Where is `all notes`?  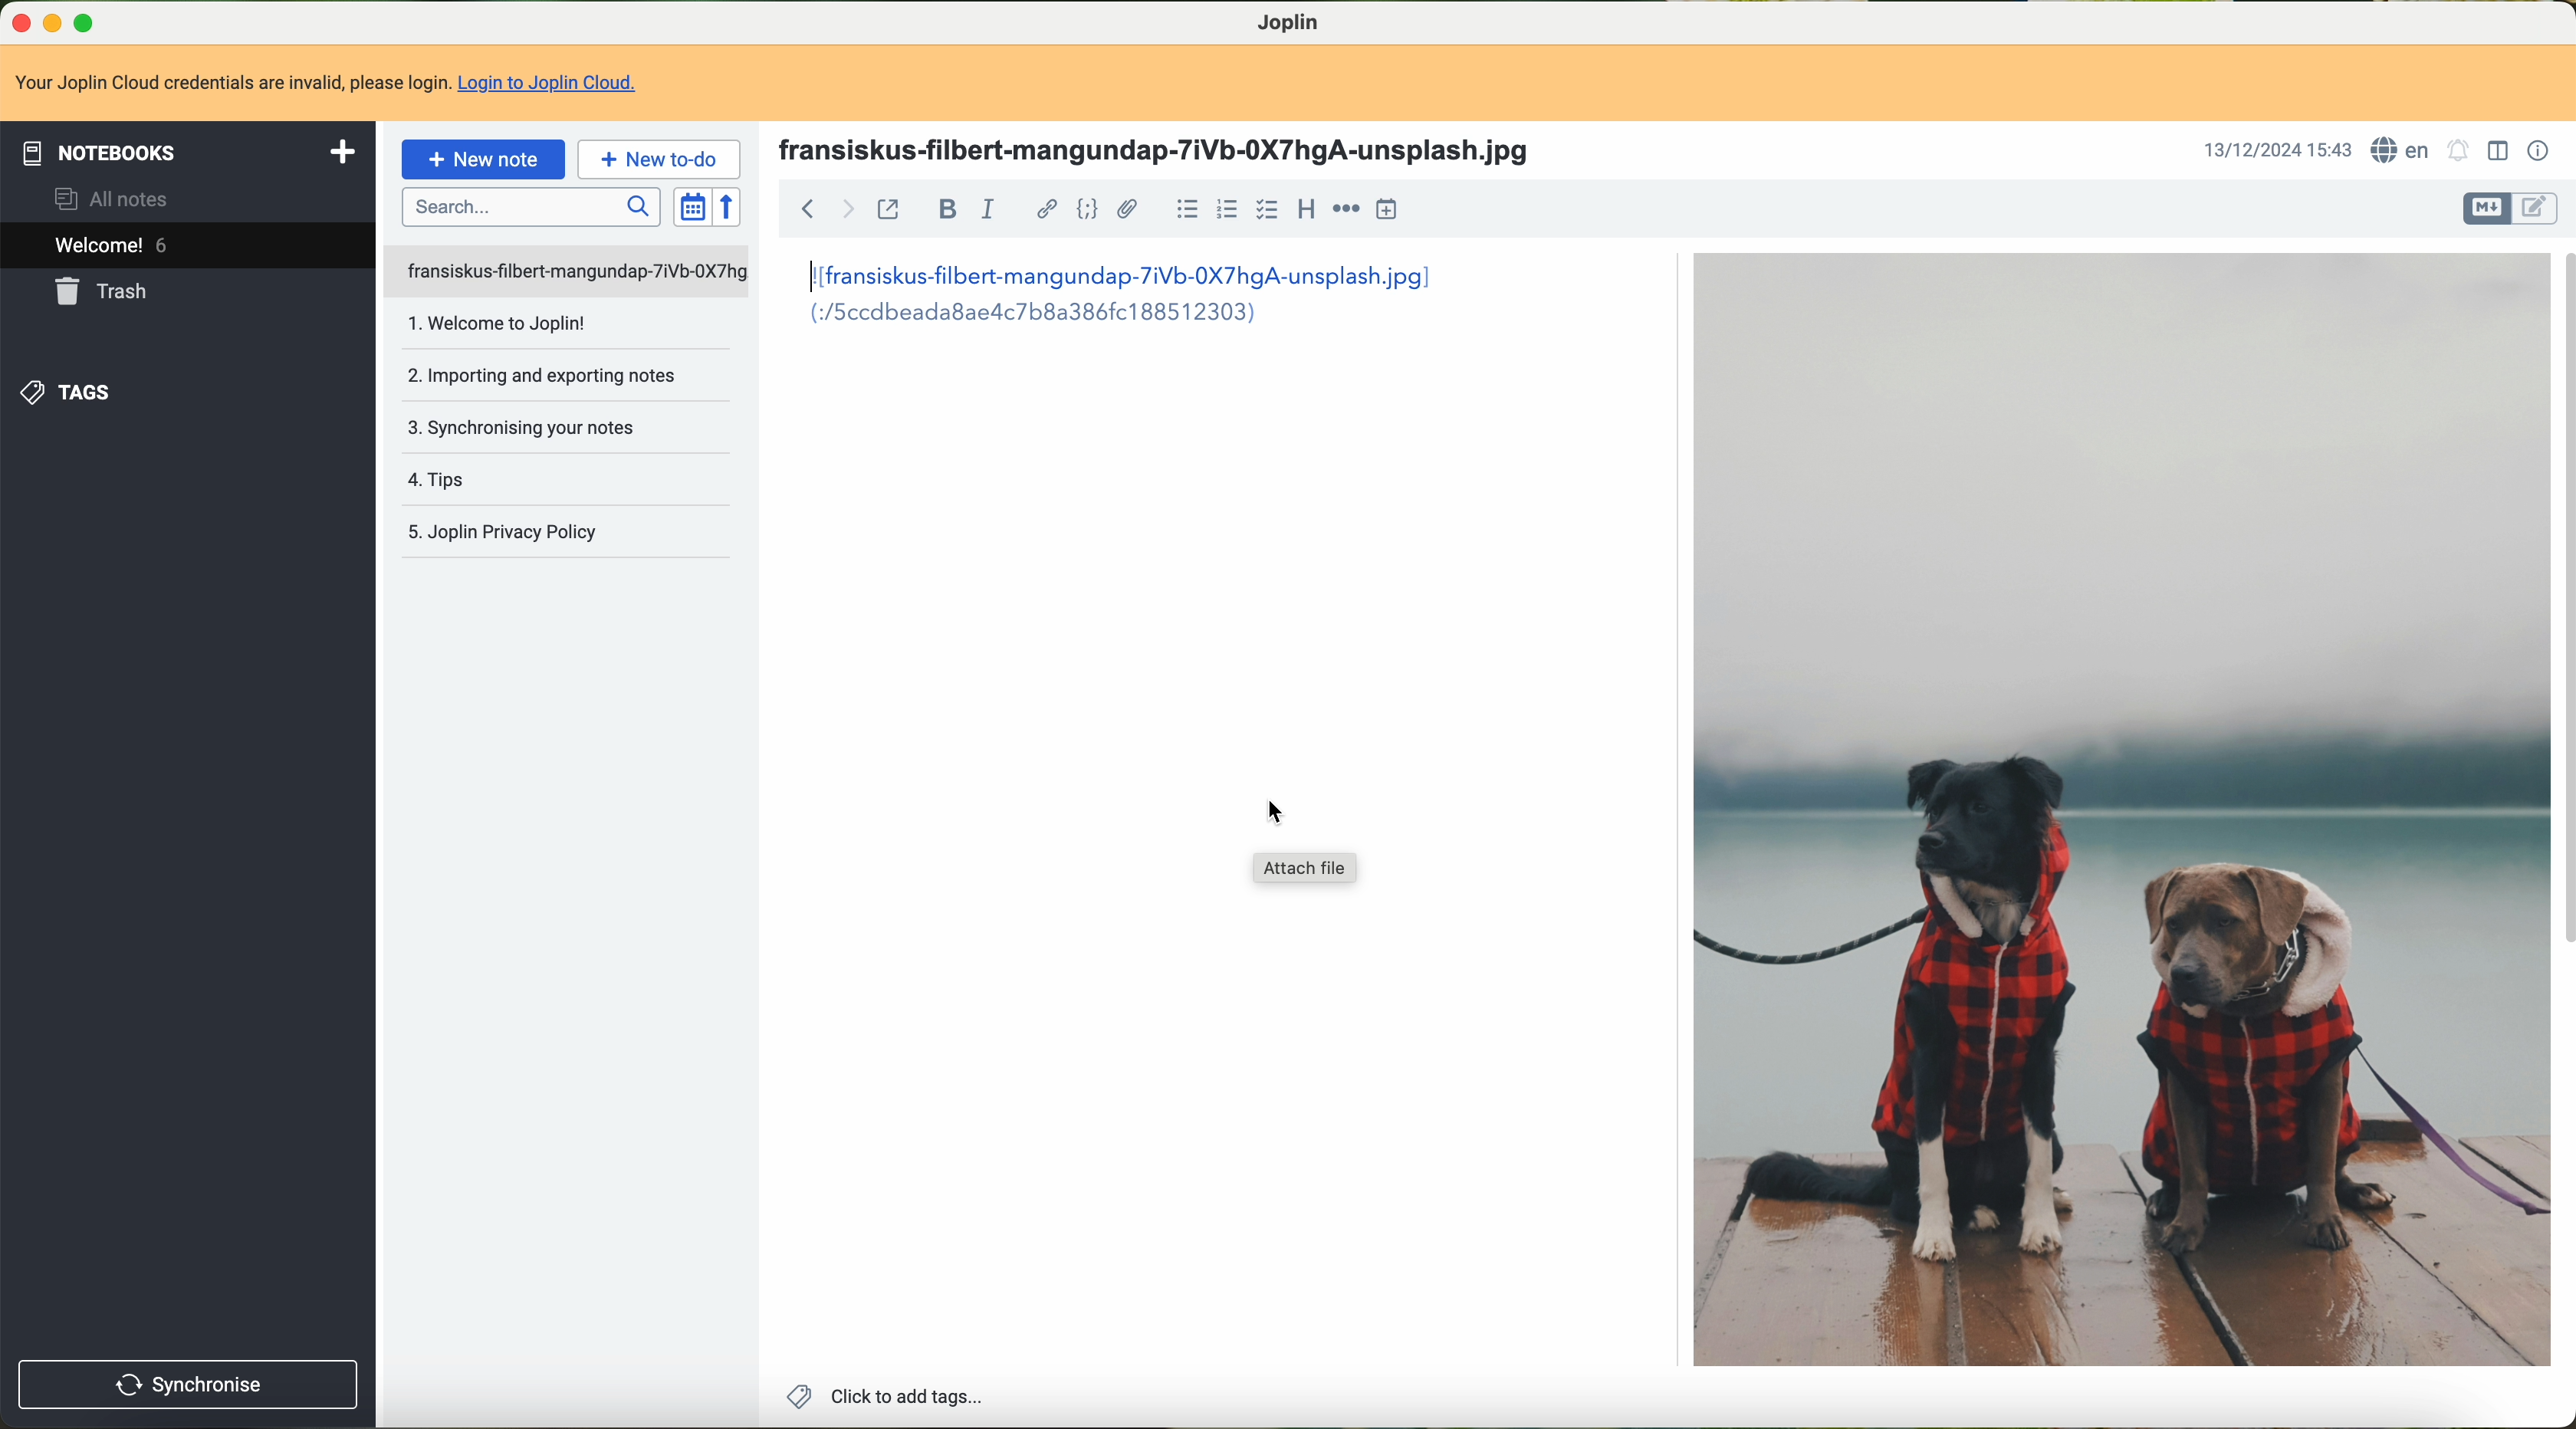 all notes is located at coordinates (116, 201).